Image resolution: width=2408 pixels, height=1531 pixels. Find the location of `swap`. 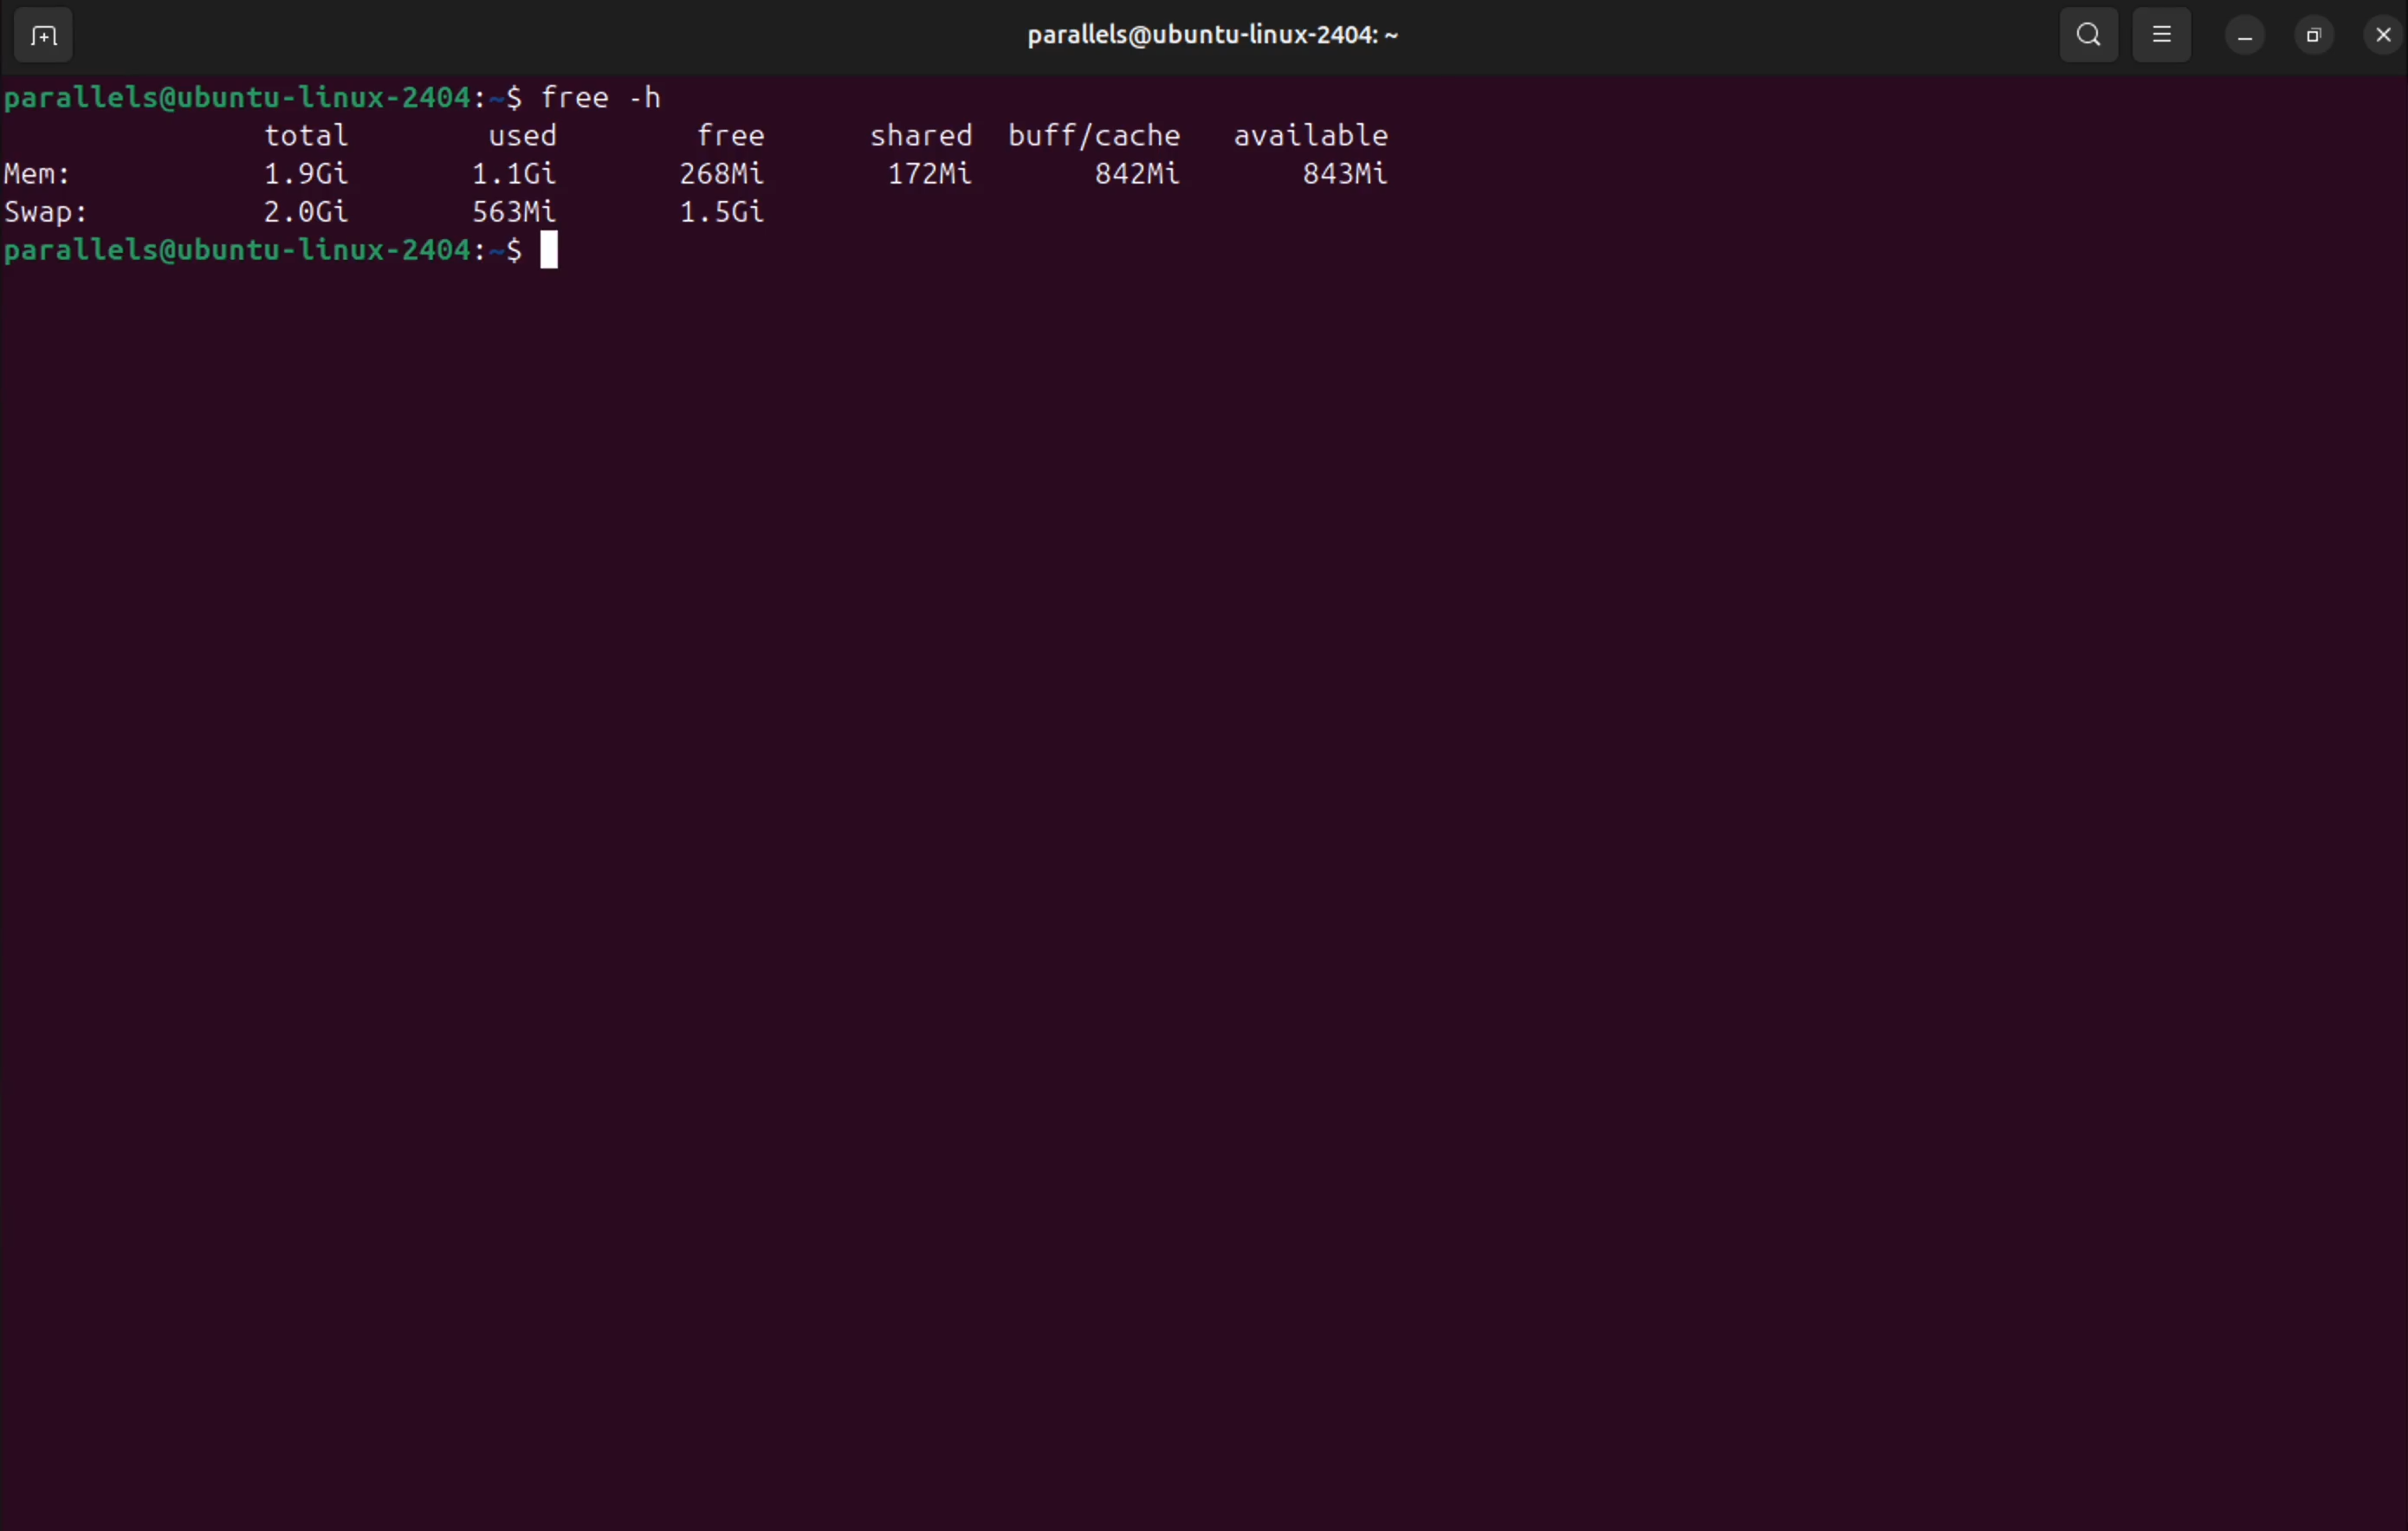

swap is located at coordinates (62, 213).